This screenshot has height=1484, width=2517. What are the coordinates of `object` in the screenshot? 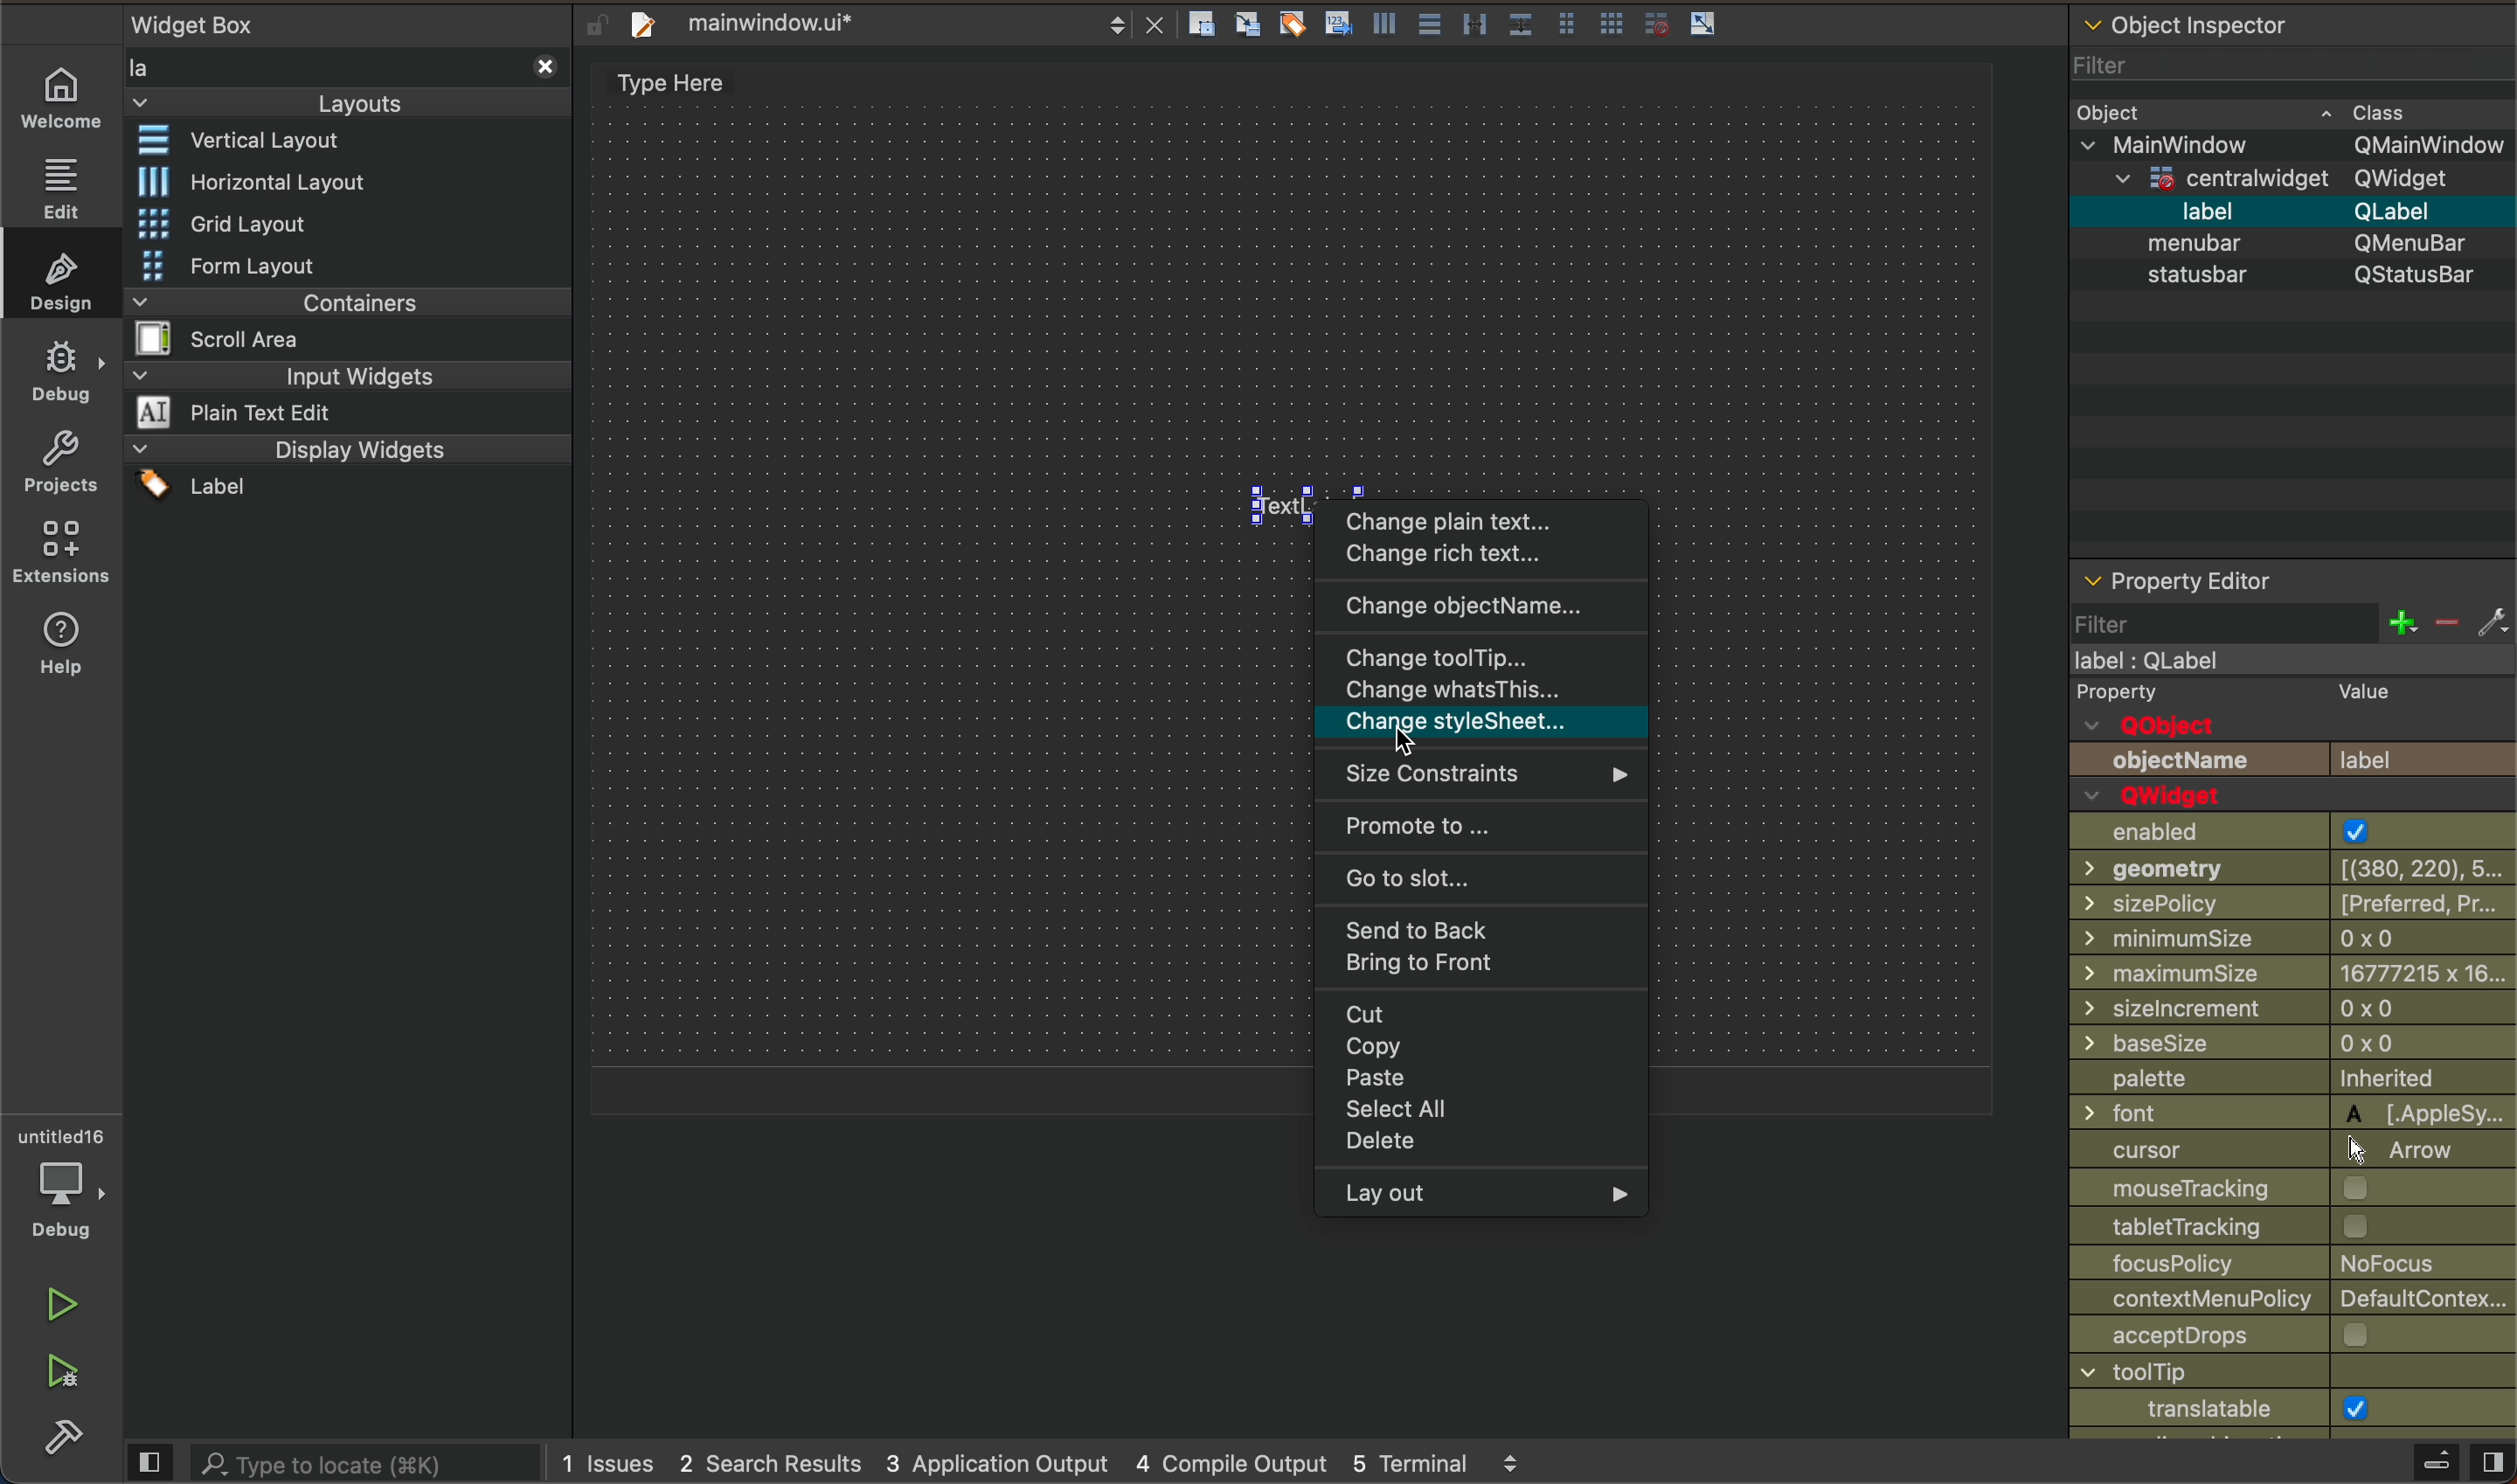 It's located at (2250, 112).